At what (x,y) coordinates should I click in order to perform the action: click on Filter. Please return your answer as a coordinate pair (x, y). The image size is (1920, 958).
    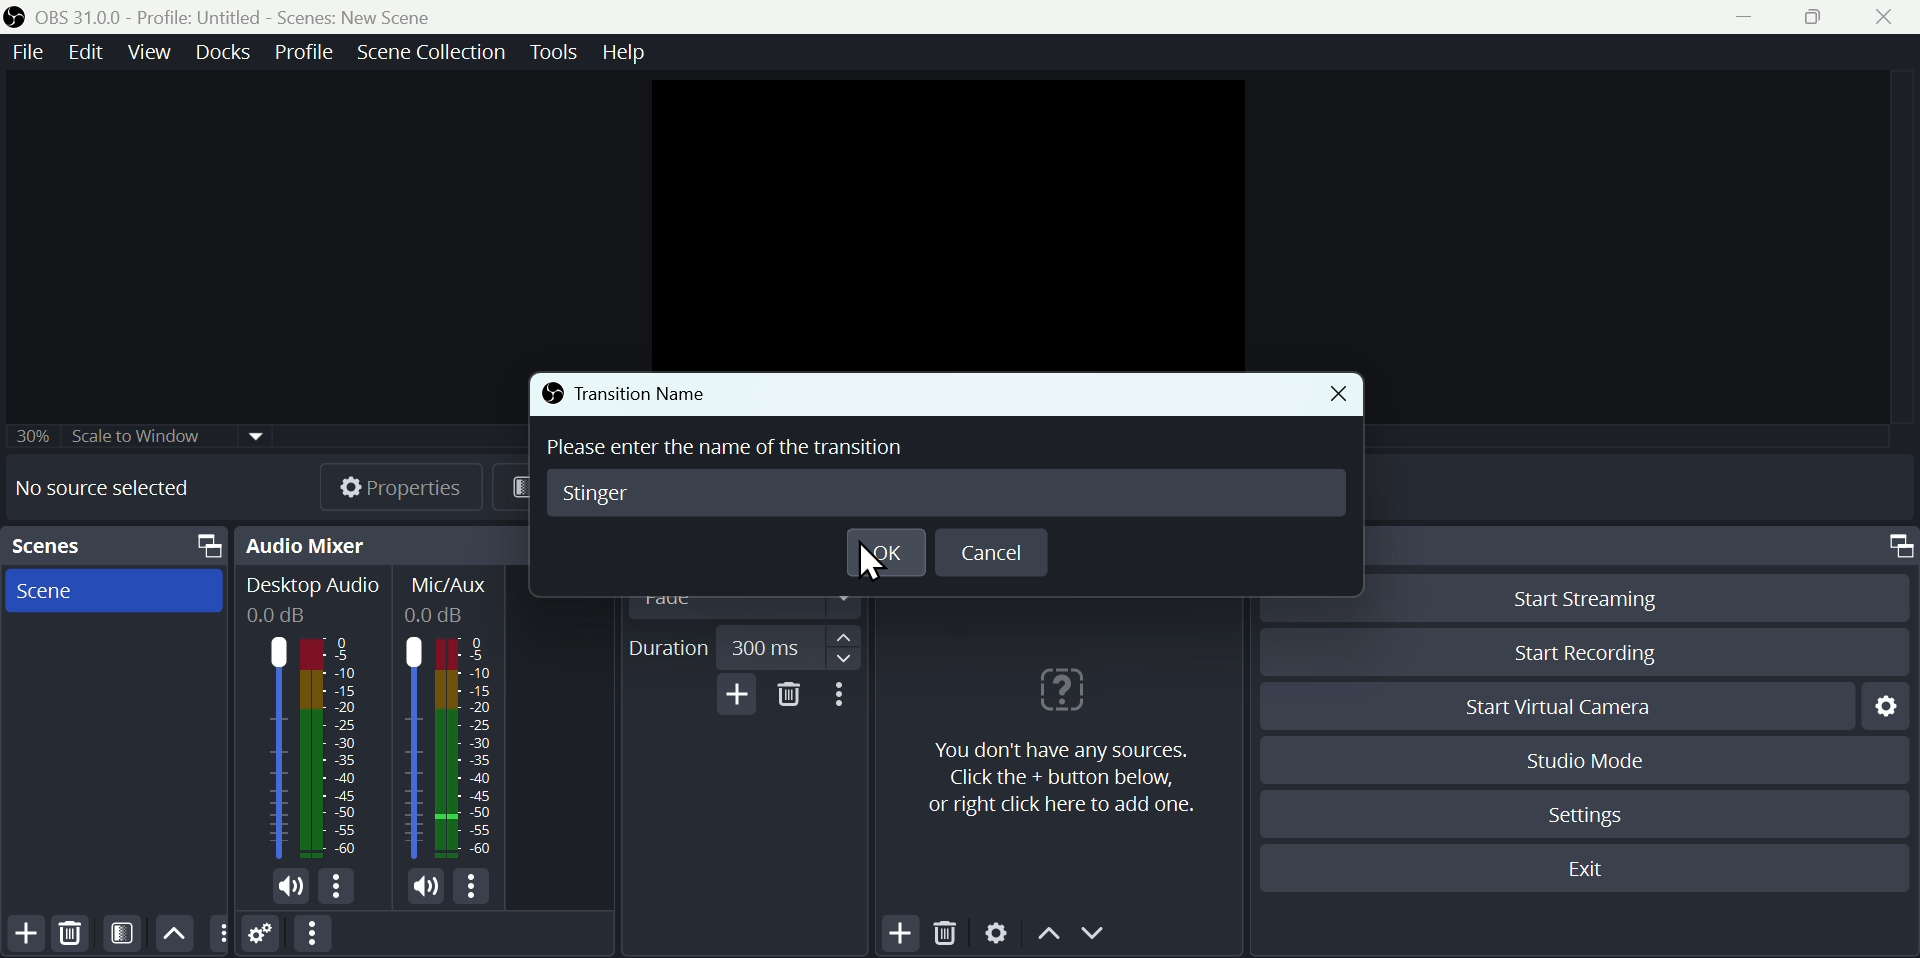
    Looking at the image, I should click on (126, 933).